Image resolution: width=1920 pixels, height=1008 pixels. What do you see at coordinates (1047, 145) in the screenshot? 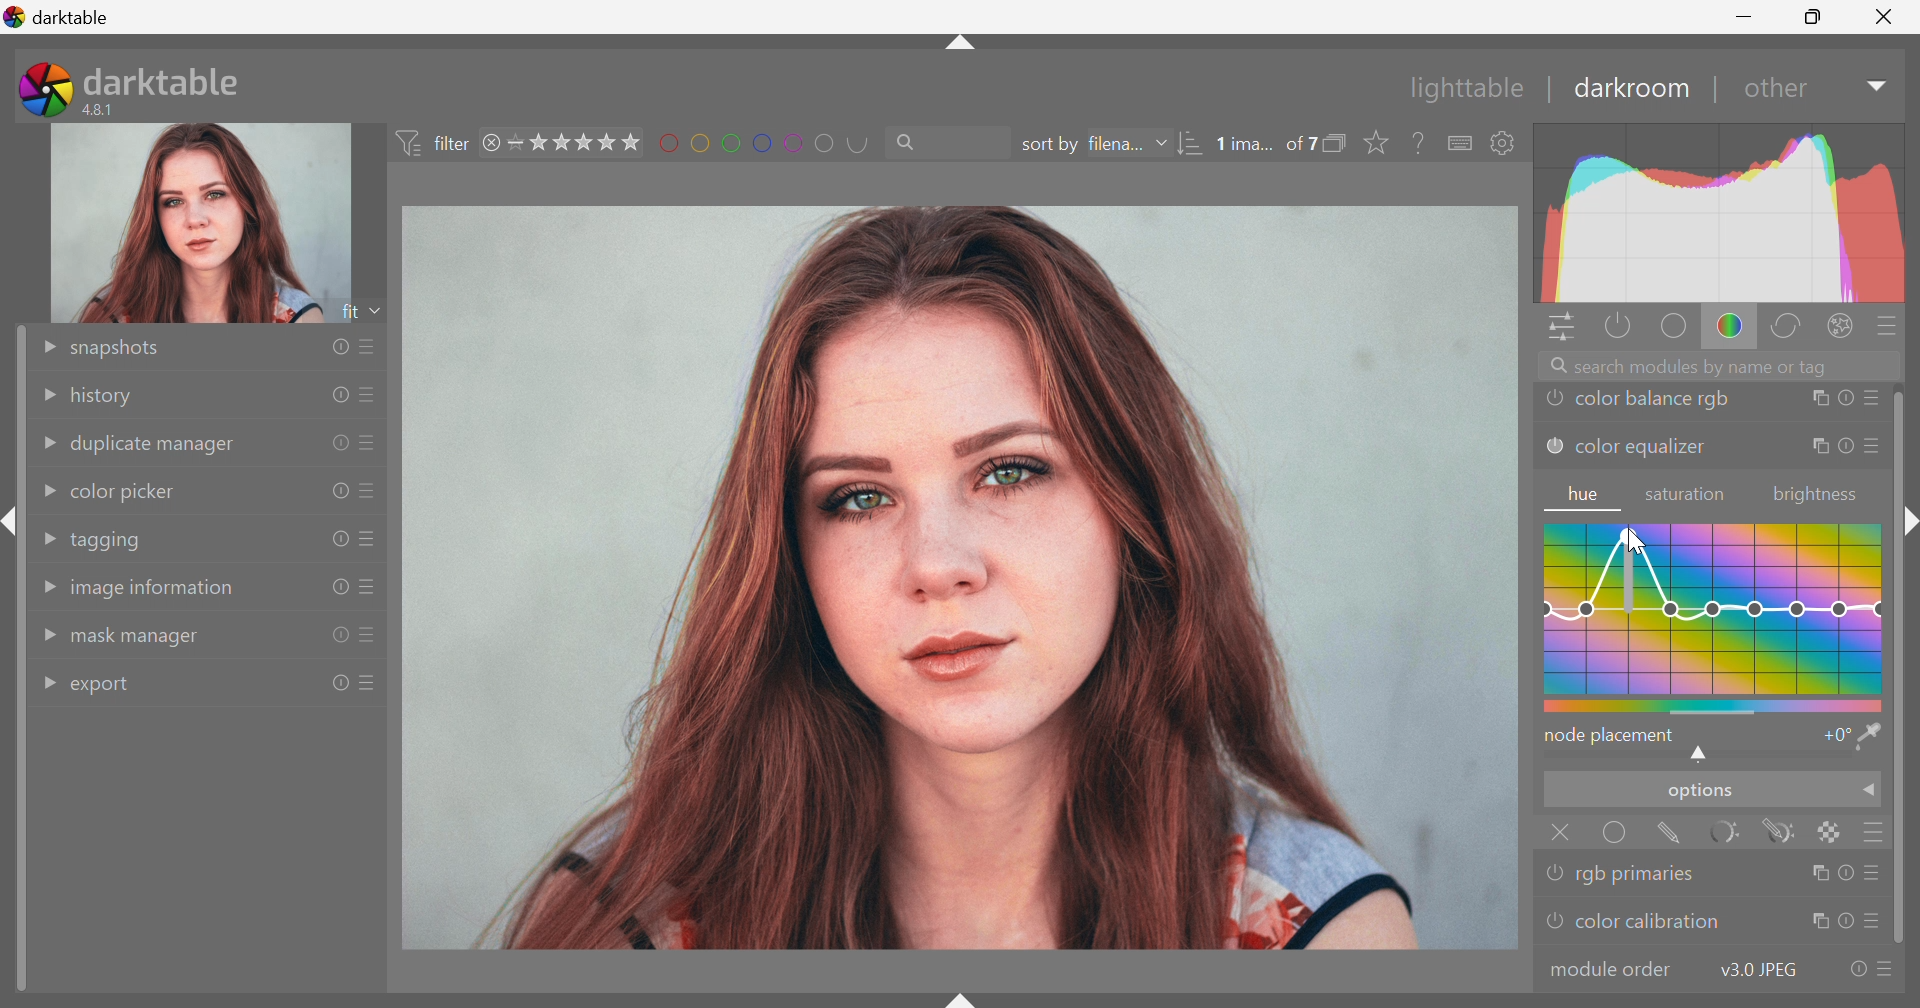
I see `sort by` at bounding box center [1047, 145].